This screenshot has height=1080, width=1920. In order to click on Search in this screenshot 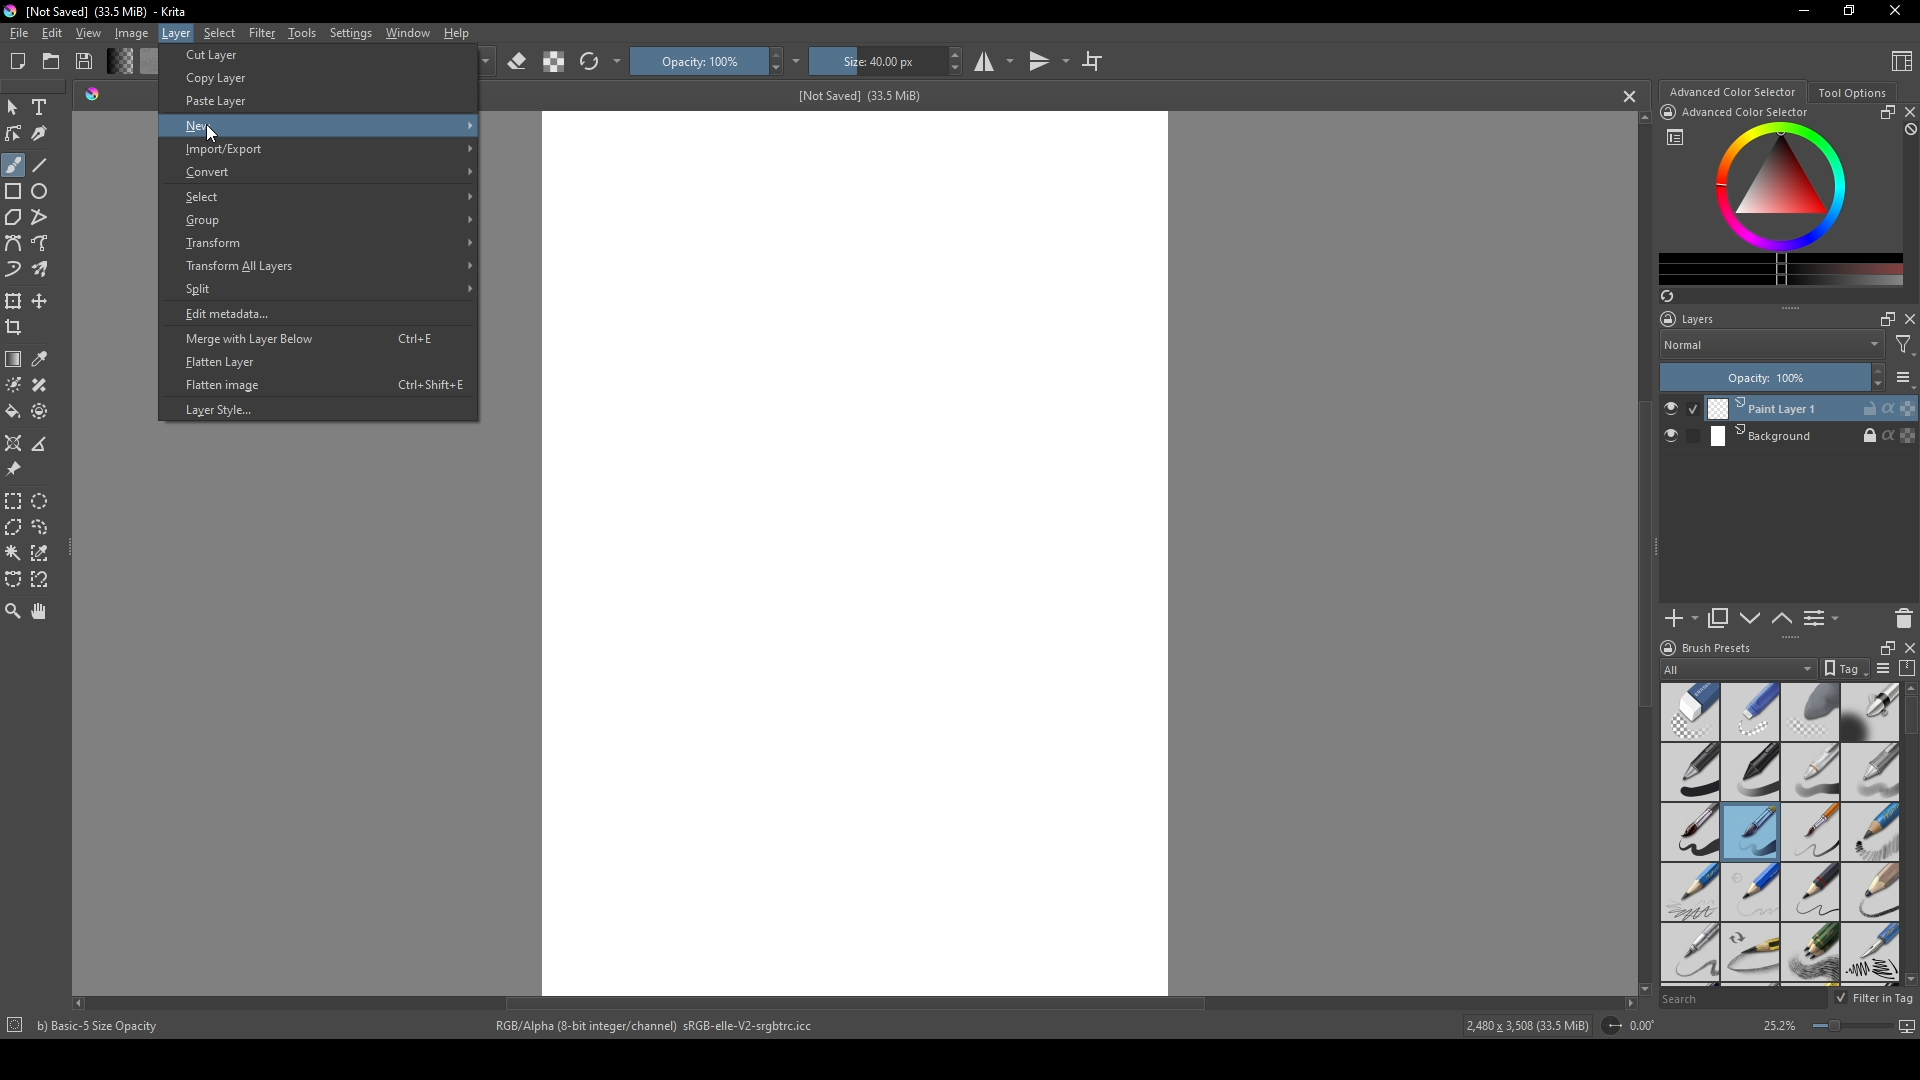, I will do `click(1742, 999)`.